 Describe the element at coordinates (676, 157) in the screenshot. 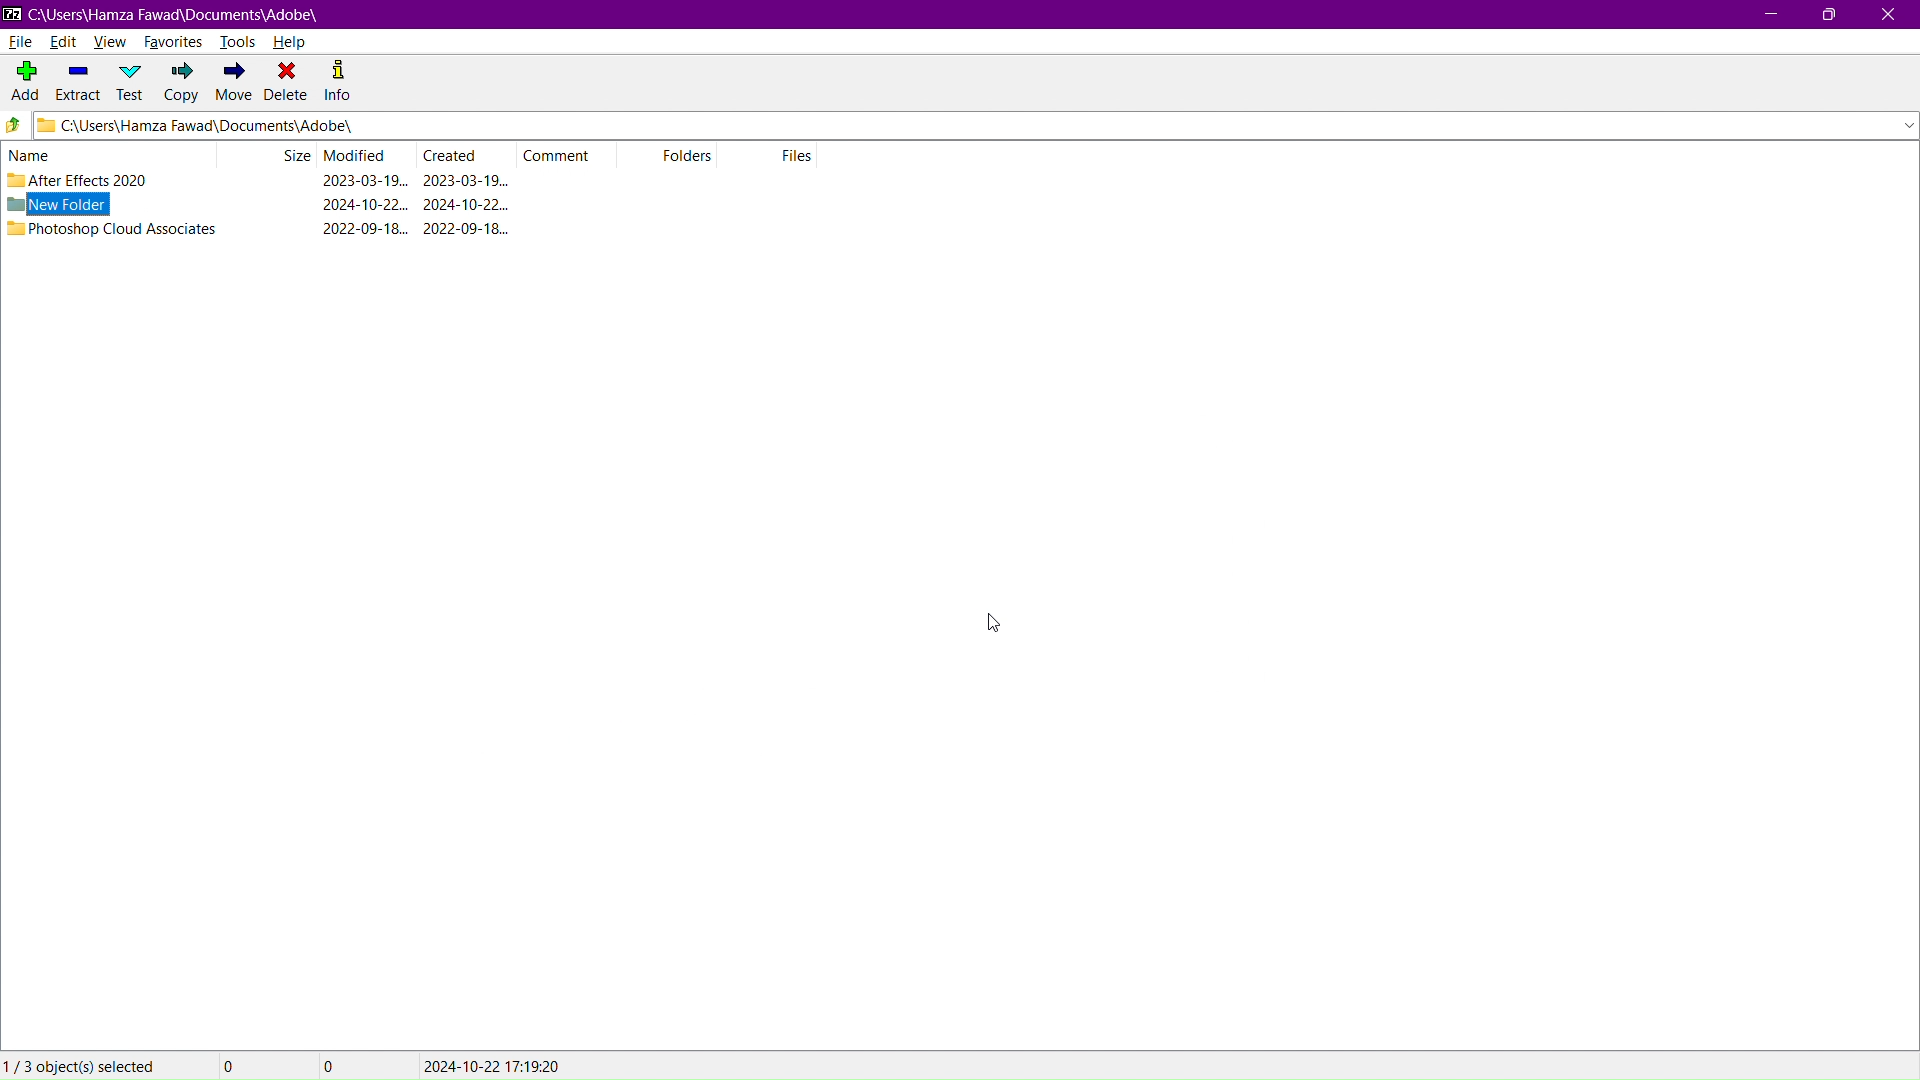

I see `Folders` at that location.